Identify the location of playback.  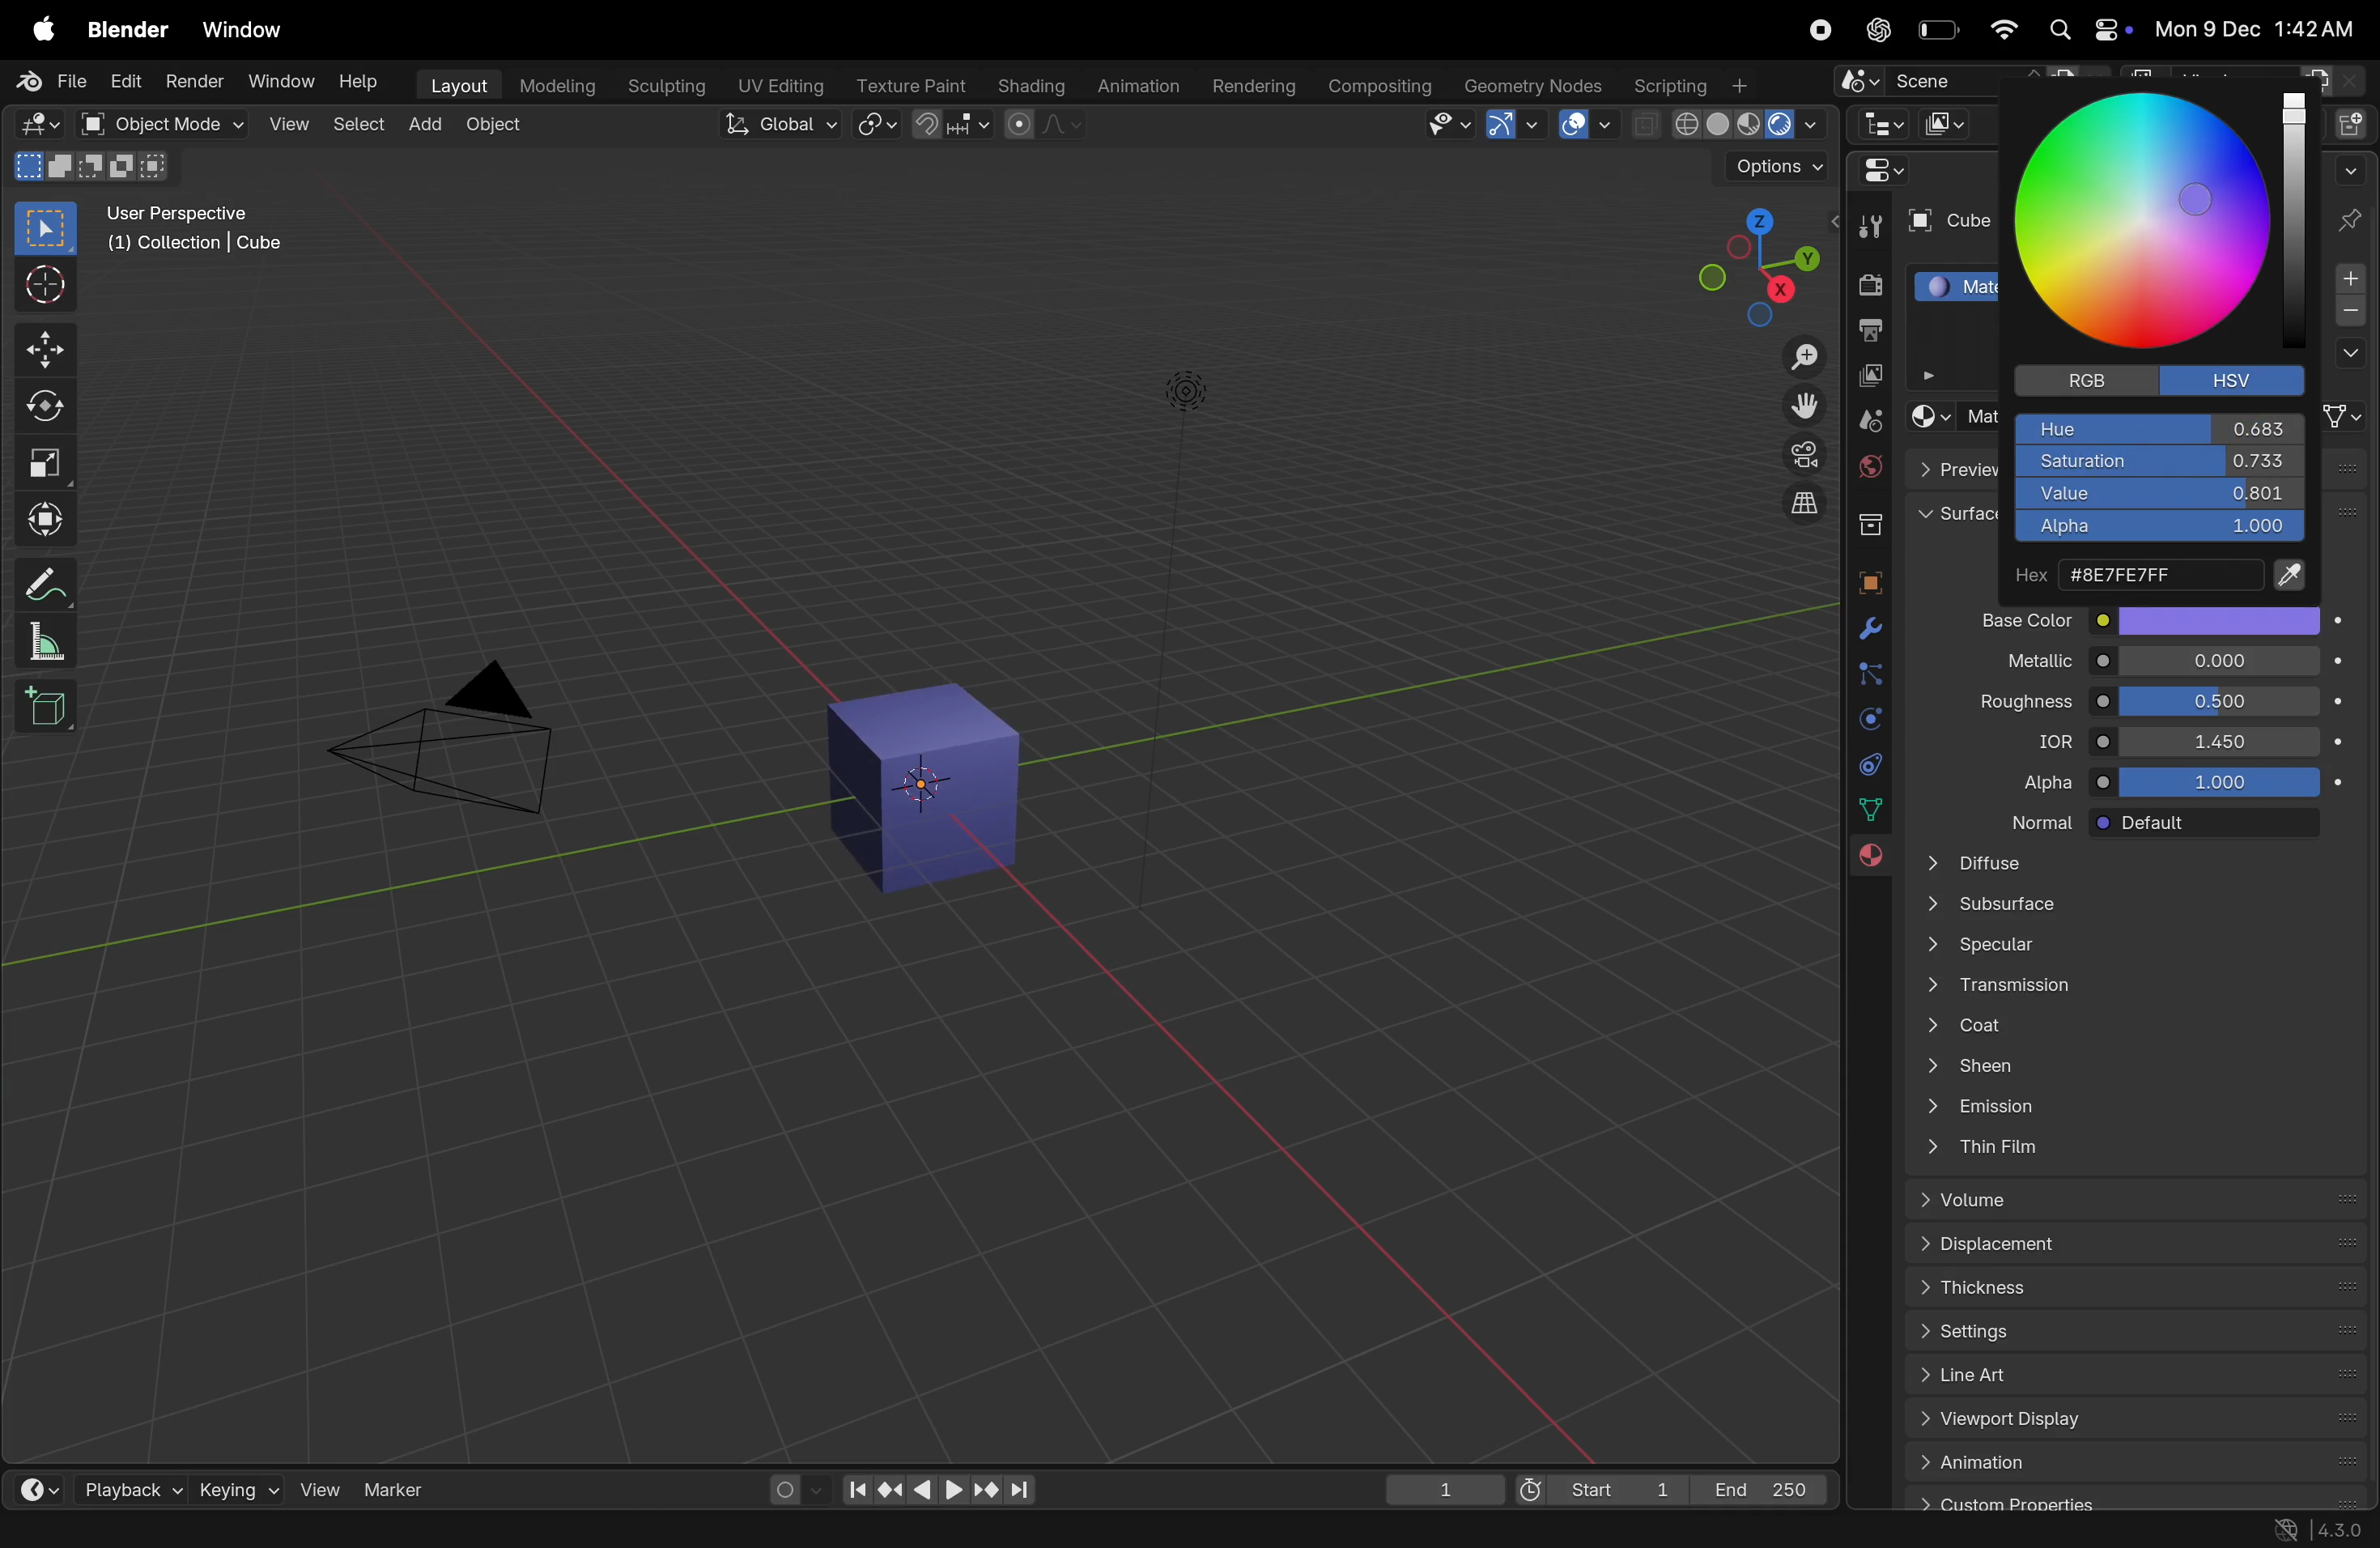
(108, 1485).